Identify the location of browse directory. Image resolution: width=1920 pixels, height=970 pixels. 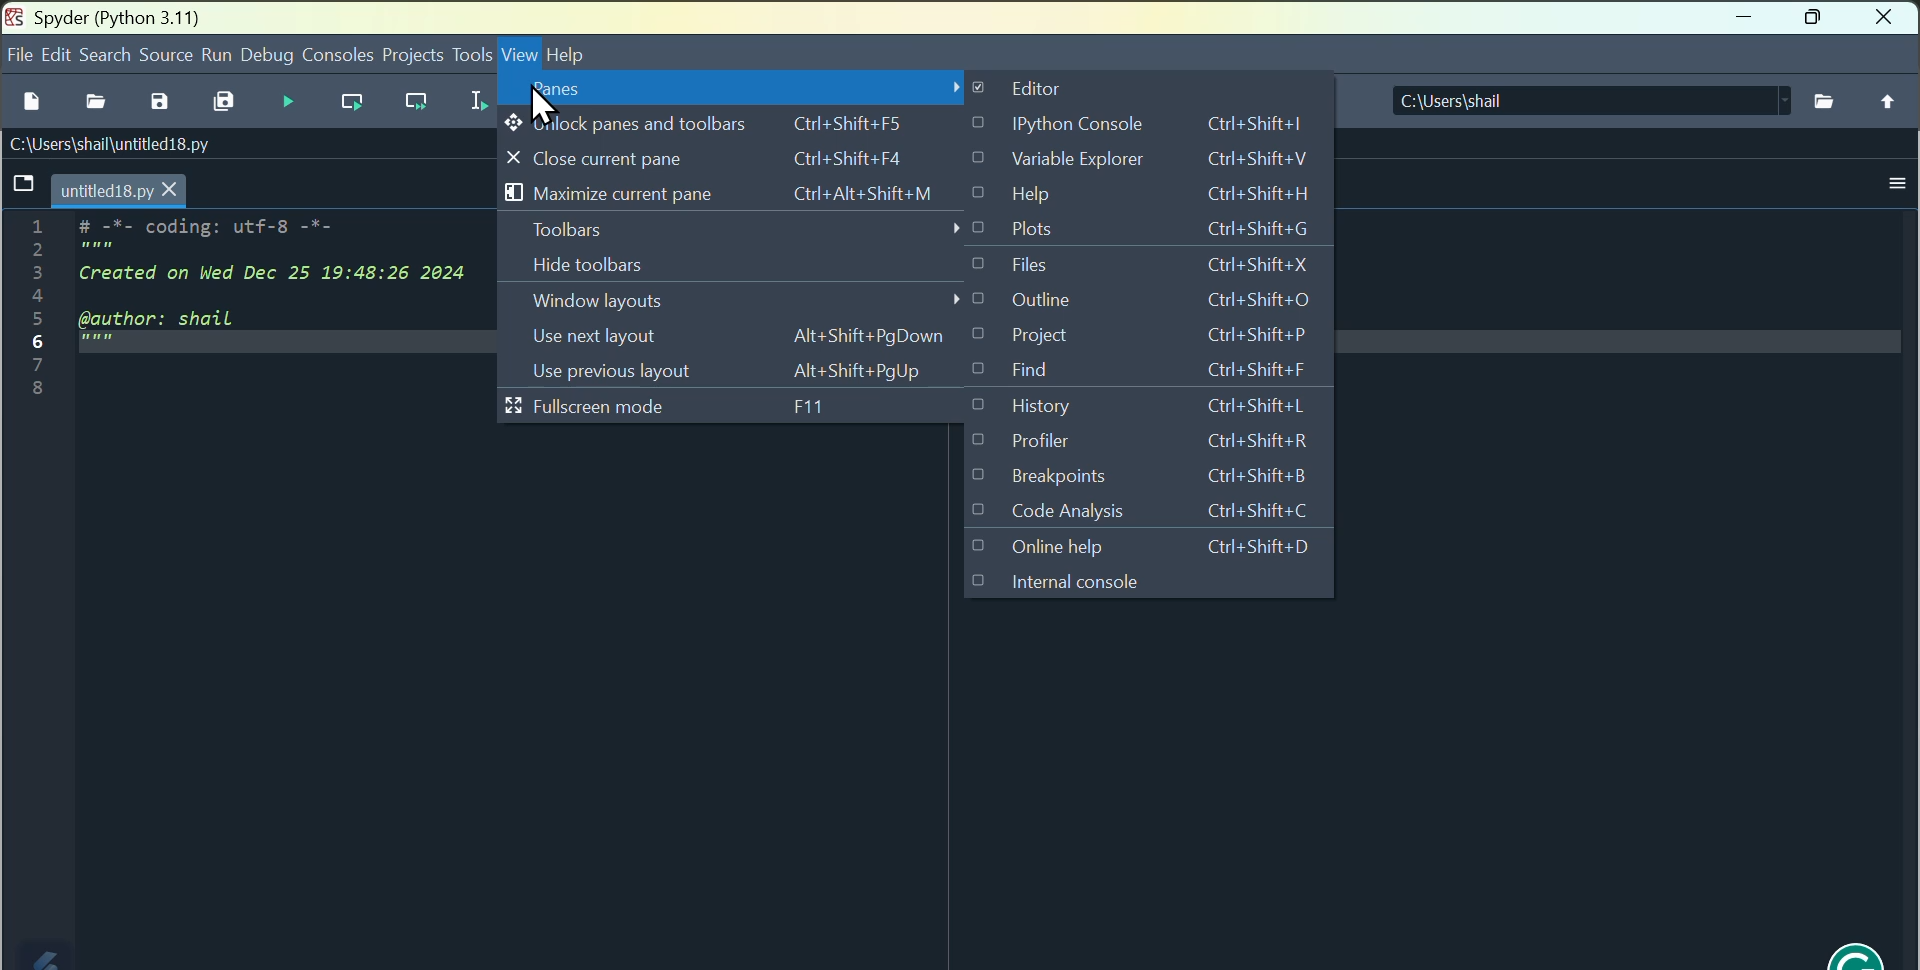
(1827, 100).